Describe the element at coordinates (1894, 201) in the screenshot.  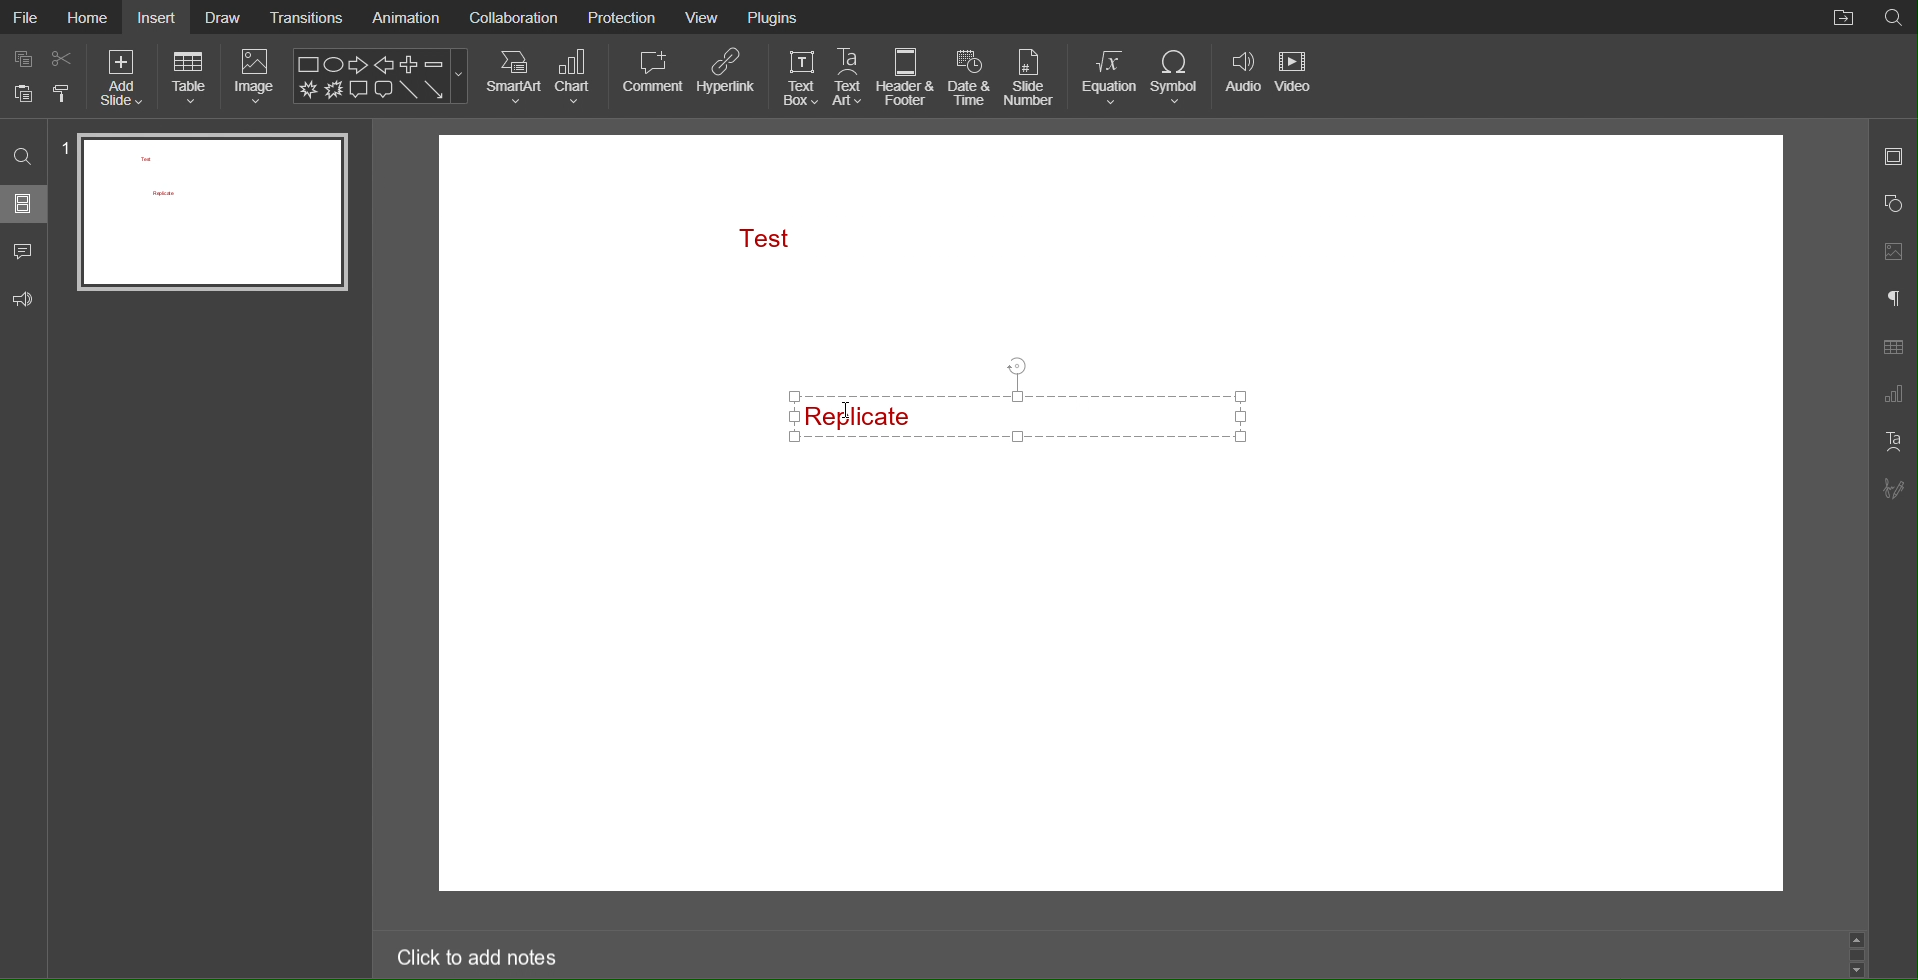
I see `Shapes` at that location.